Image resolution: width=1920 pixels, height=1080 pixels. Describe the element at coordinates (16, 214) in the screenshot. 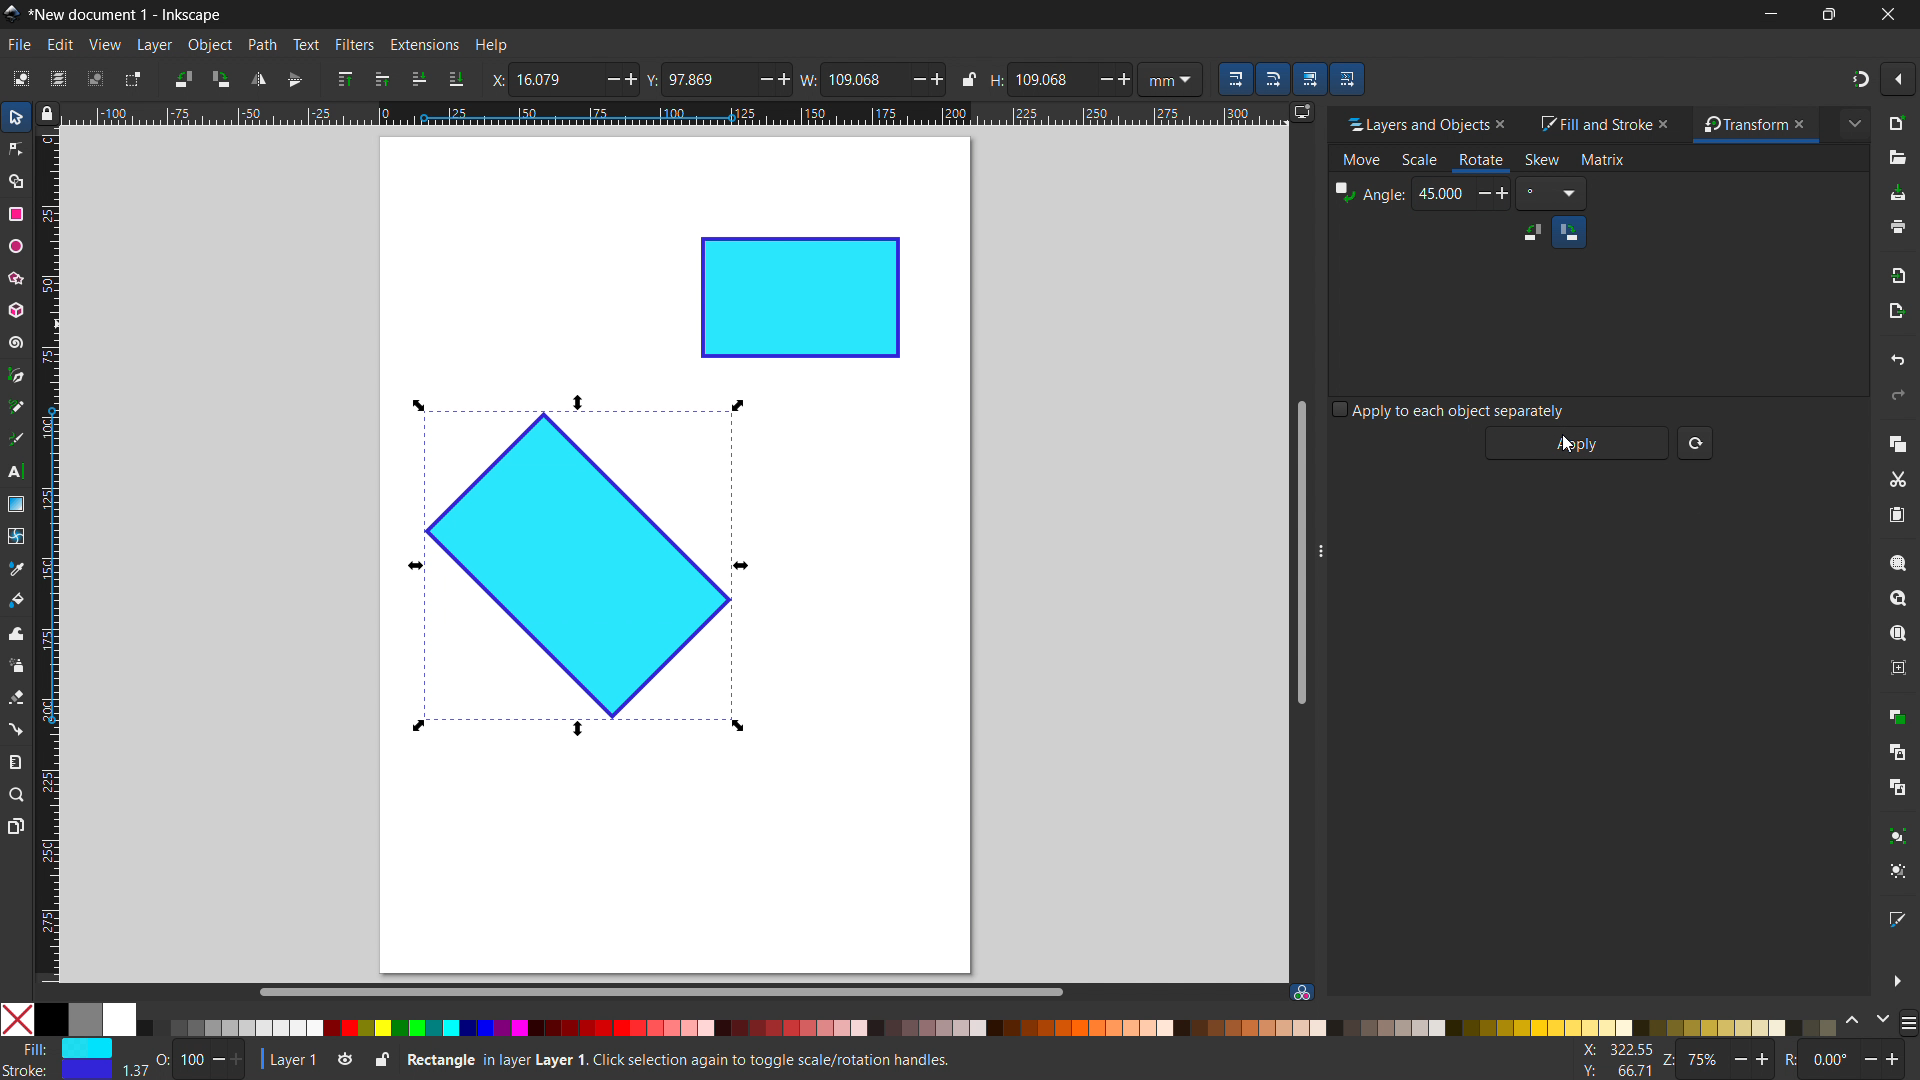

I see `rectangle tool` at that location.